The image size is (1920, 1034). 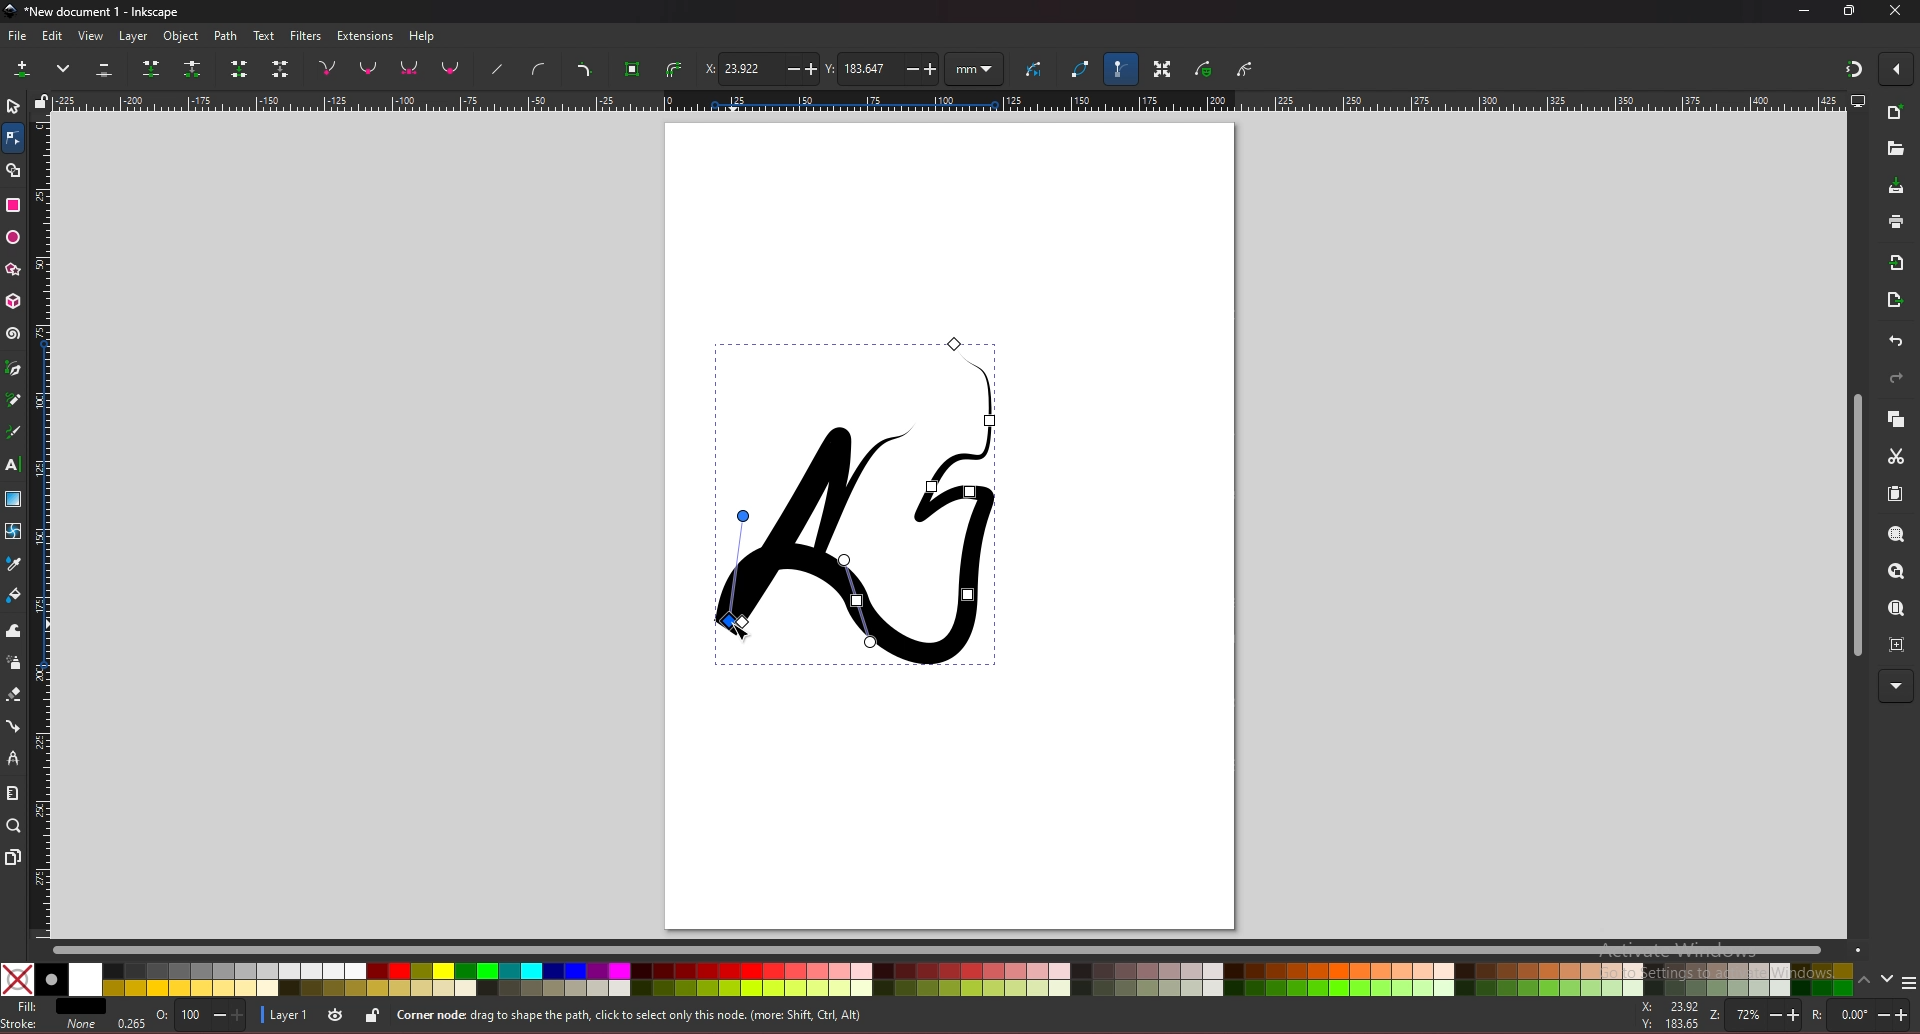 I want to click on save, so click(x=1896, y=186).